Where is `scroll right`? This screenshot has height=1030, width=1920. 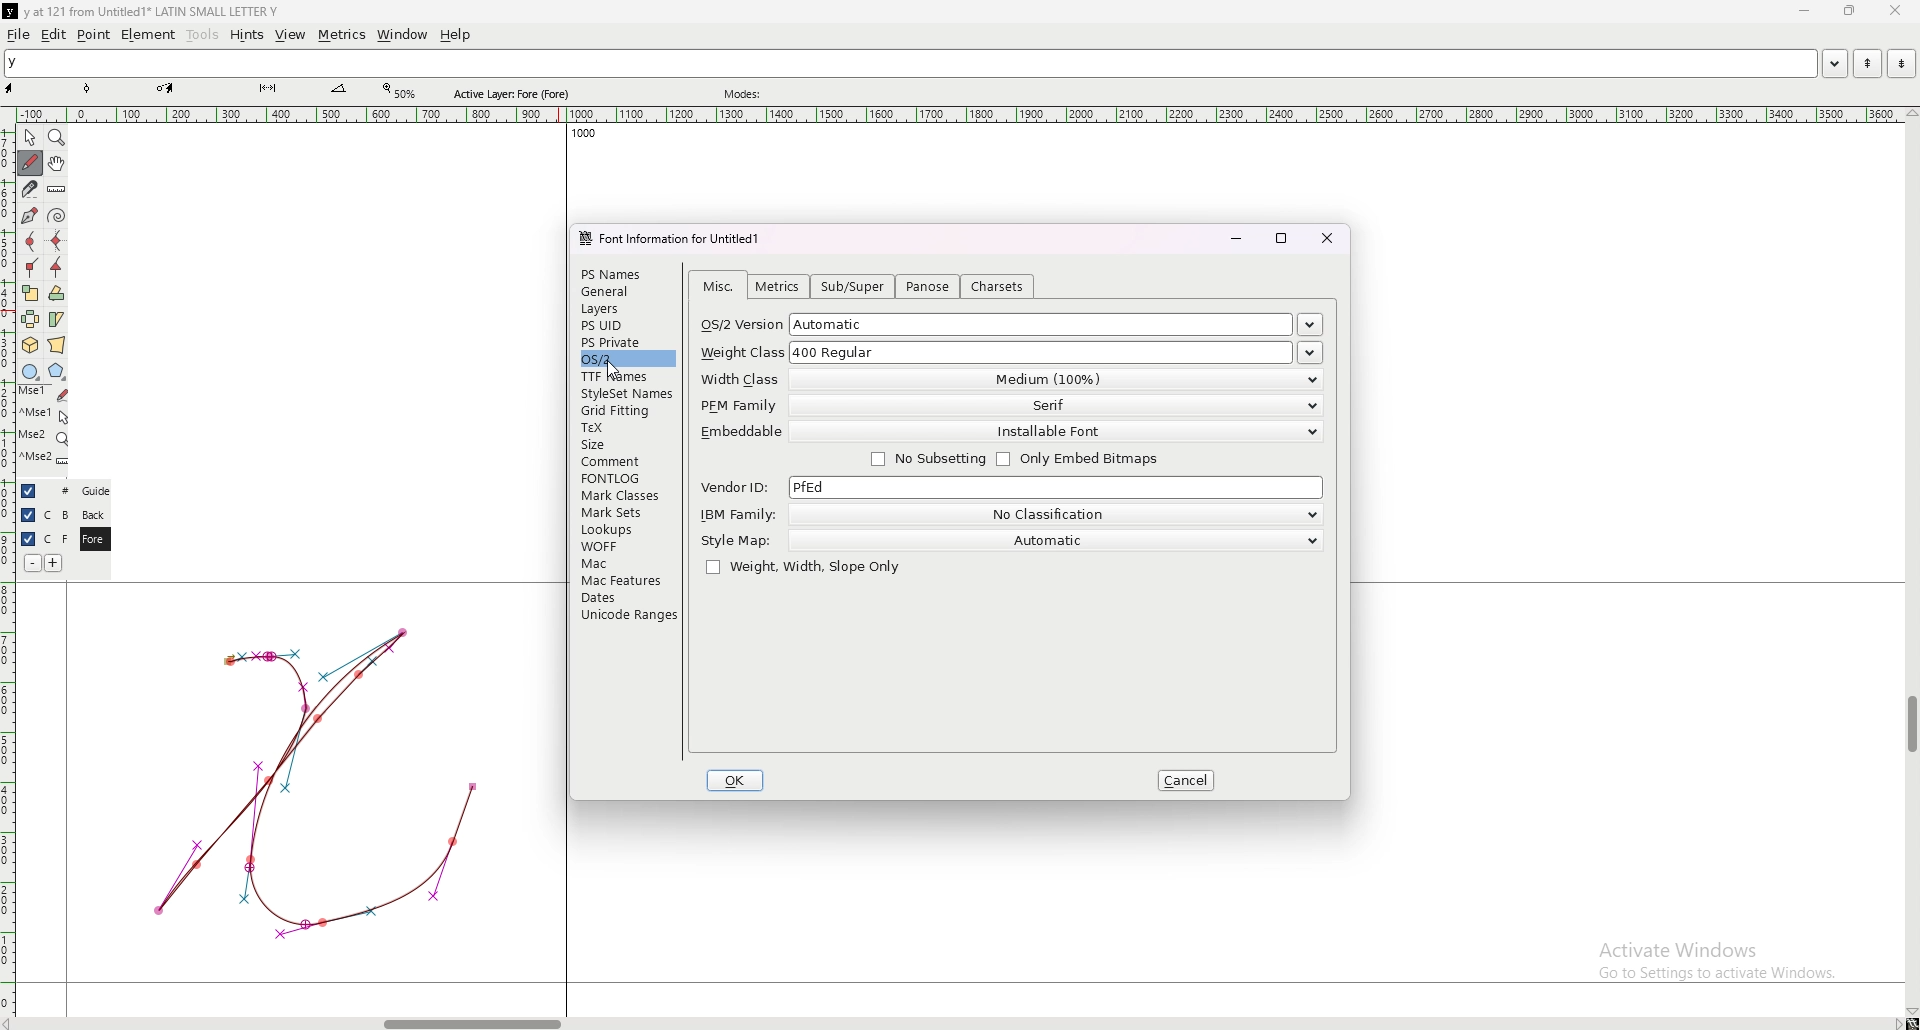 scroll right is located at coordinates (1896, 1023).